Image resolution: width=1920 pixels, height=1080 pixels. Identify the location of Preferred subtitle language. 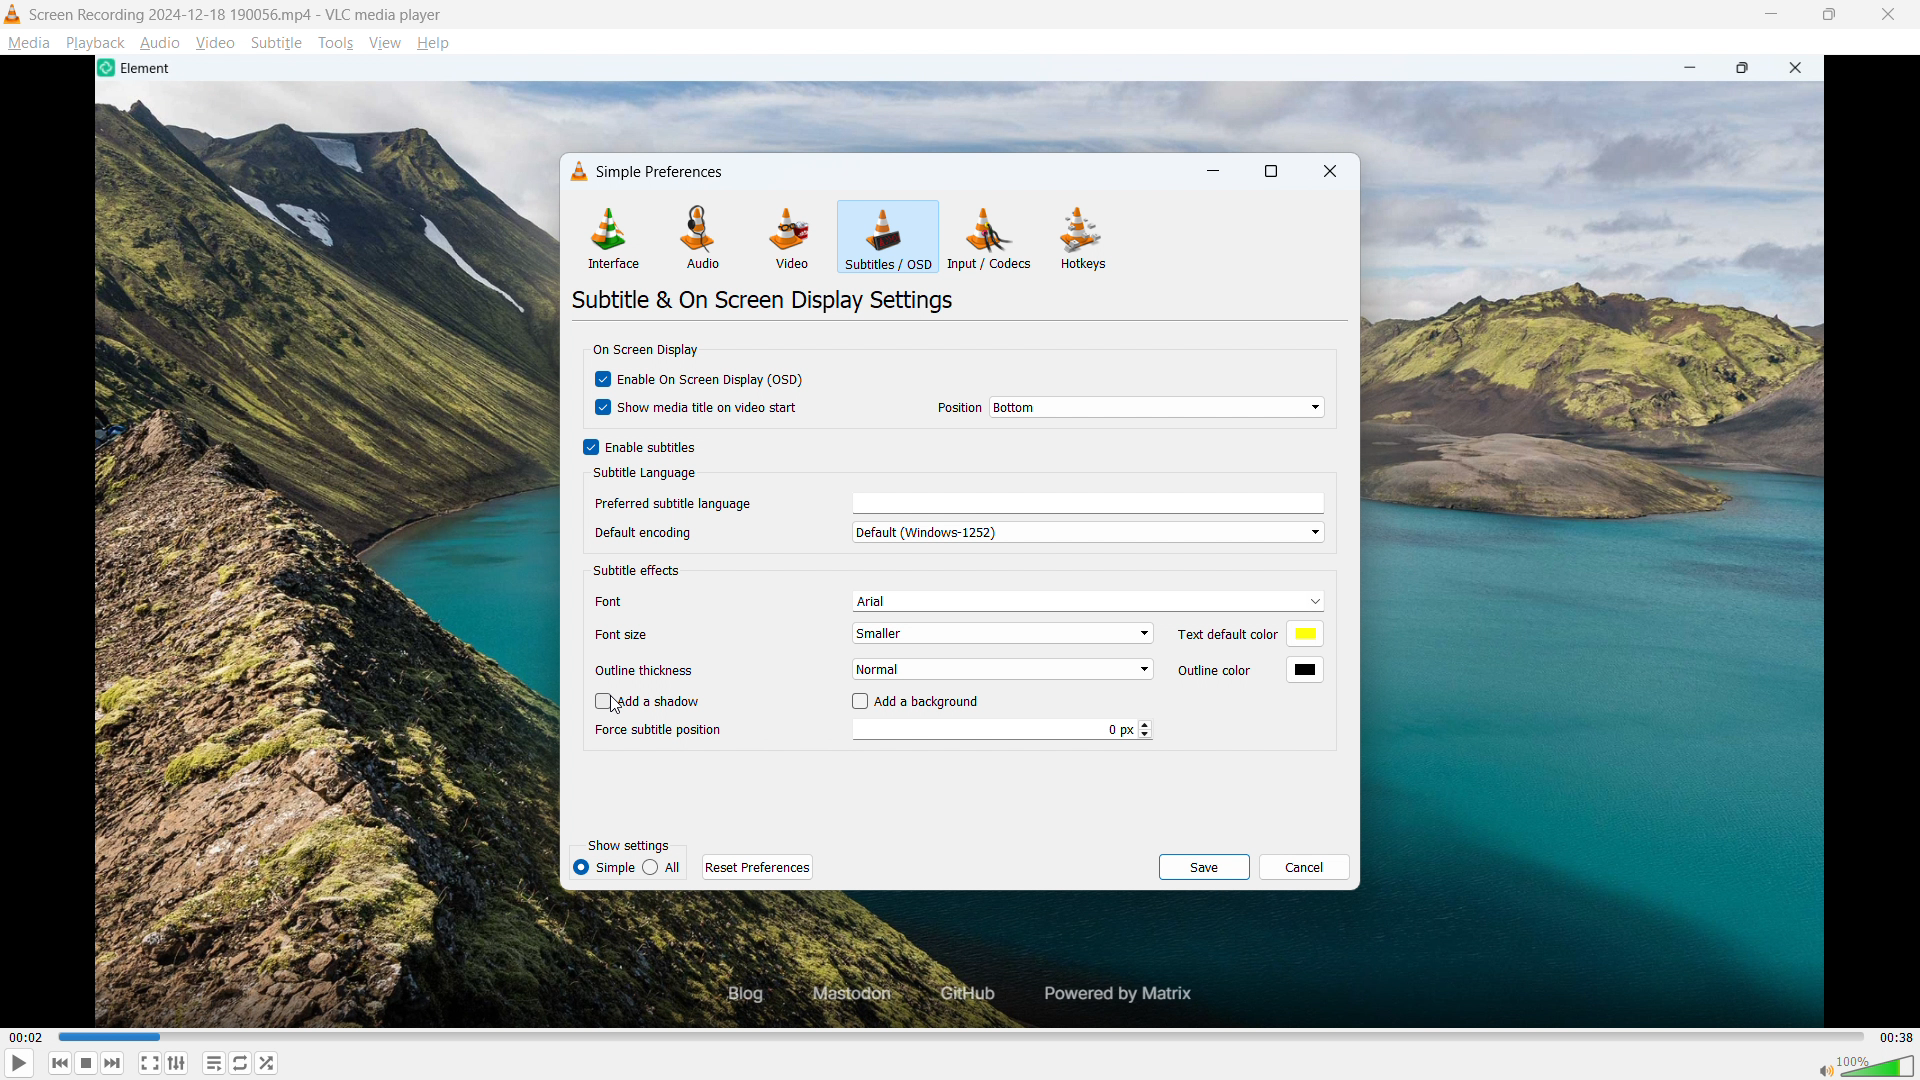
(690, 504).